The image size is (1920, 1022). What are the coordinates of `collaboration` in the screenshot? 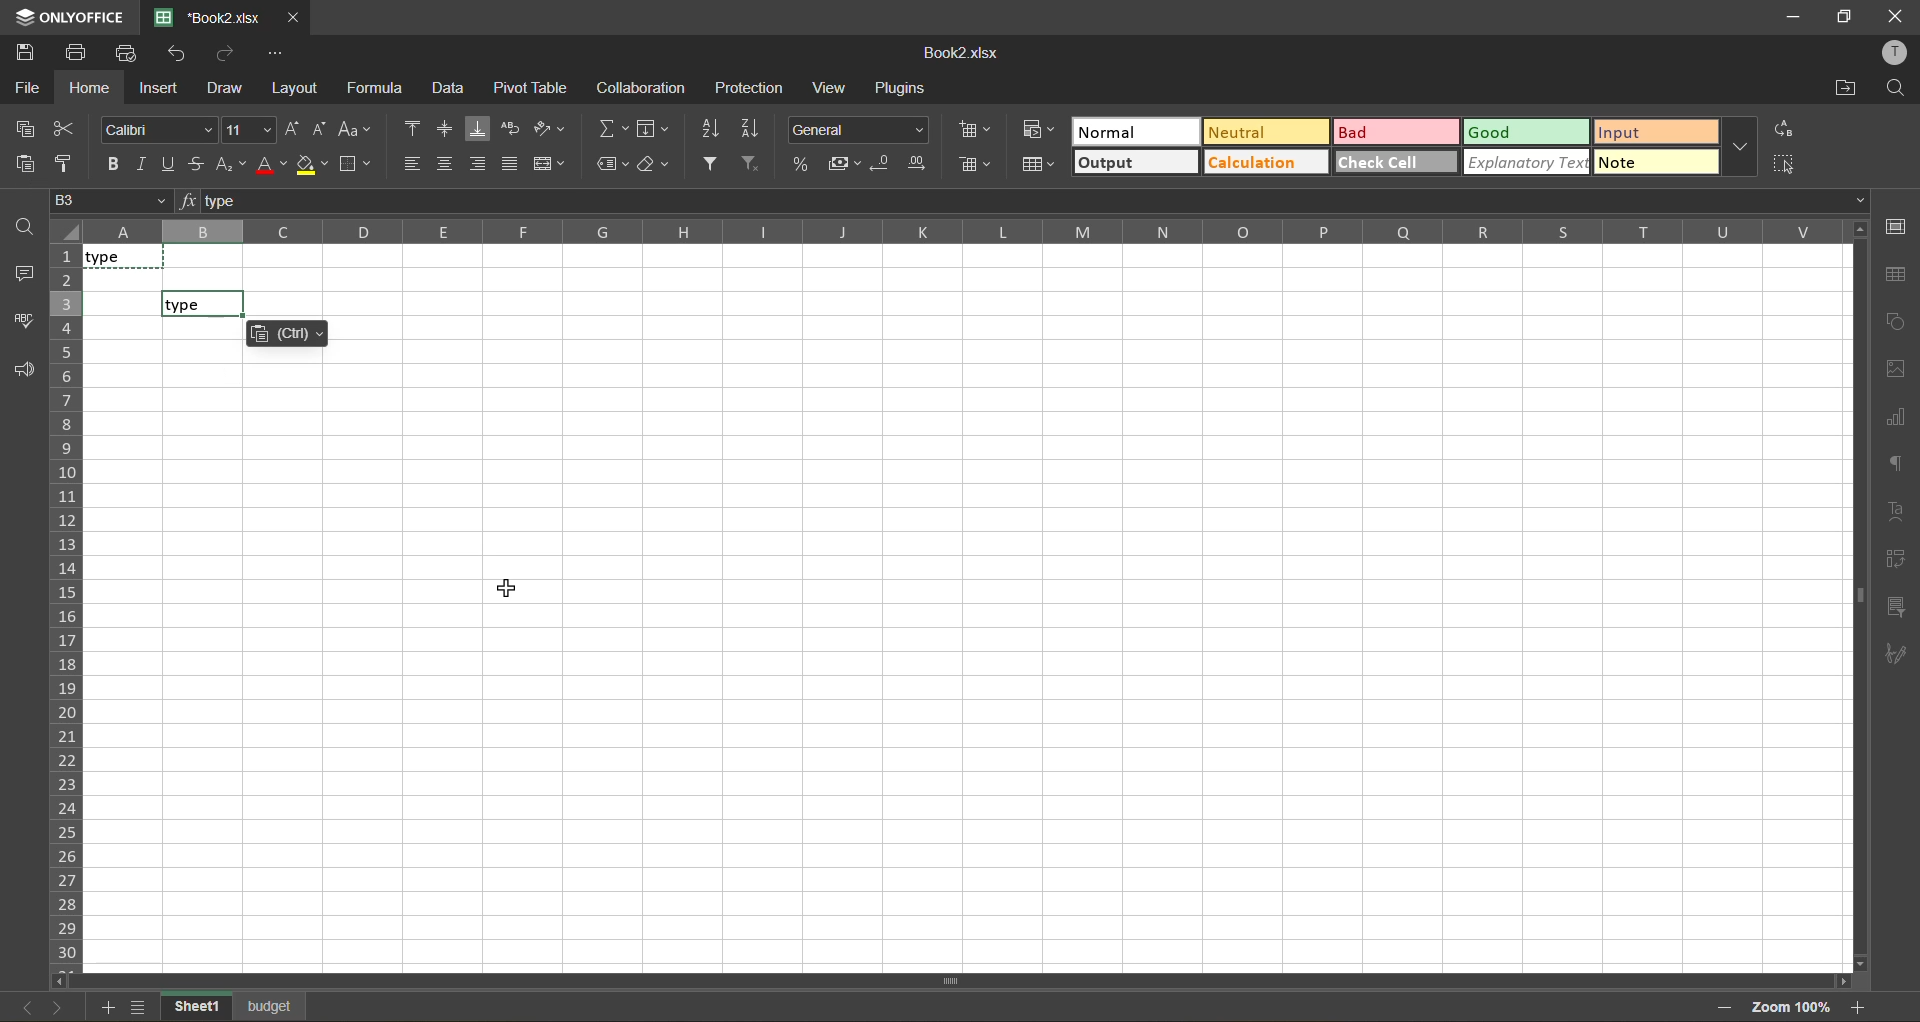 It's located at (638, 91).